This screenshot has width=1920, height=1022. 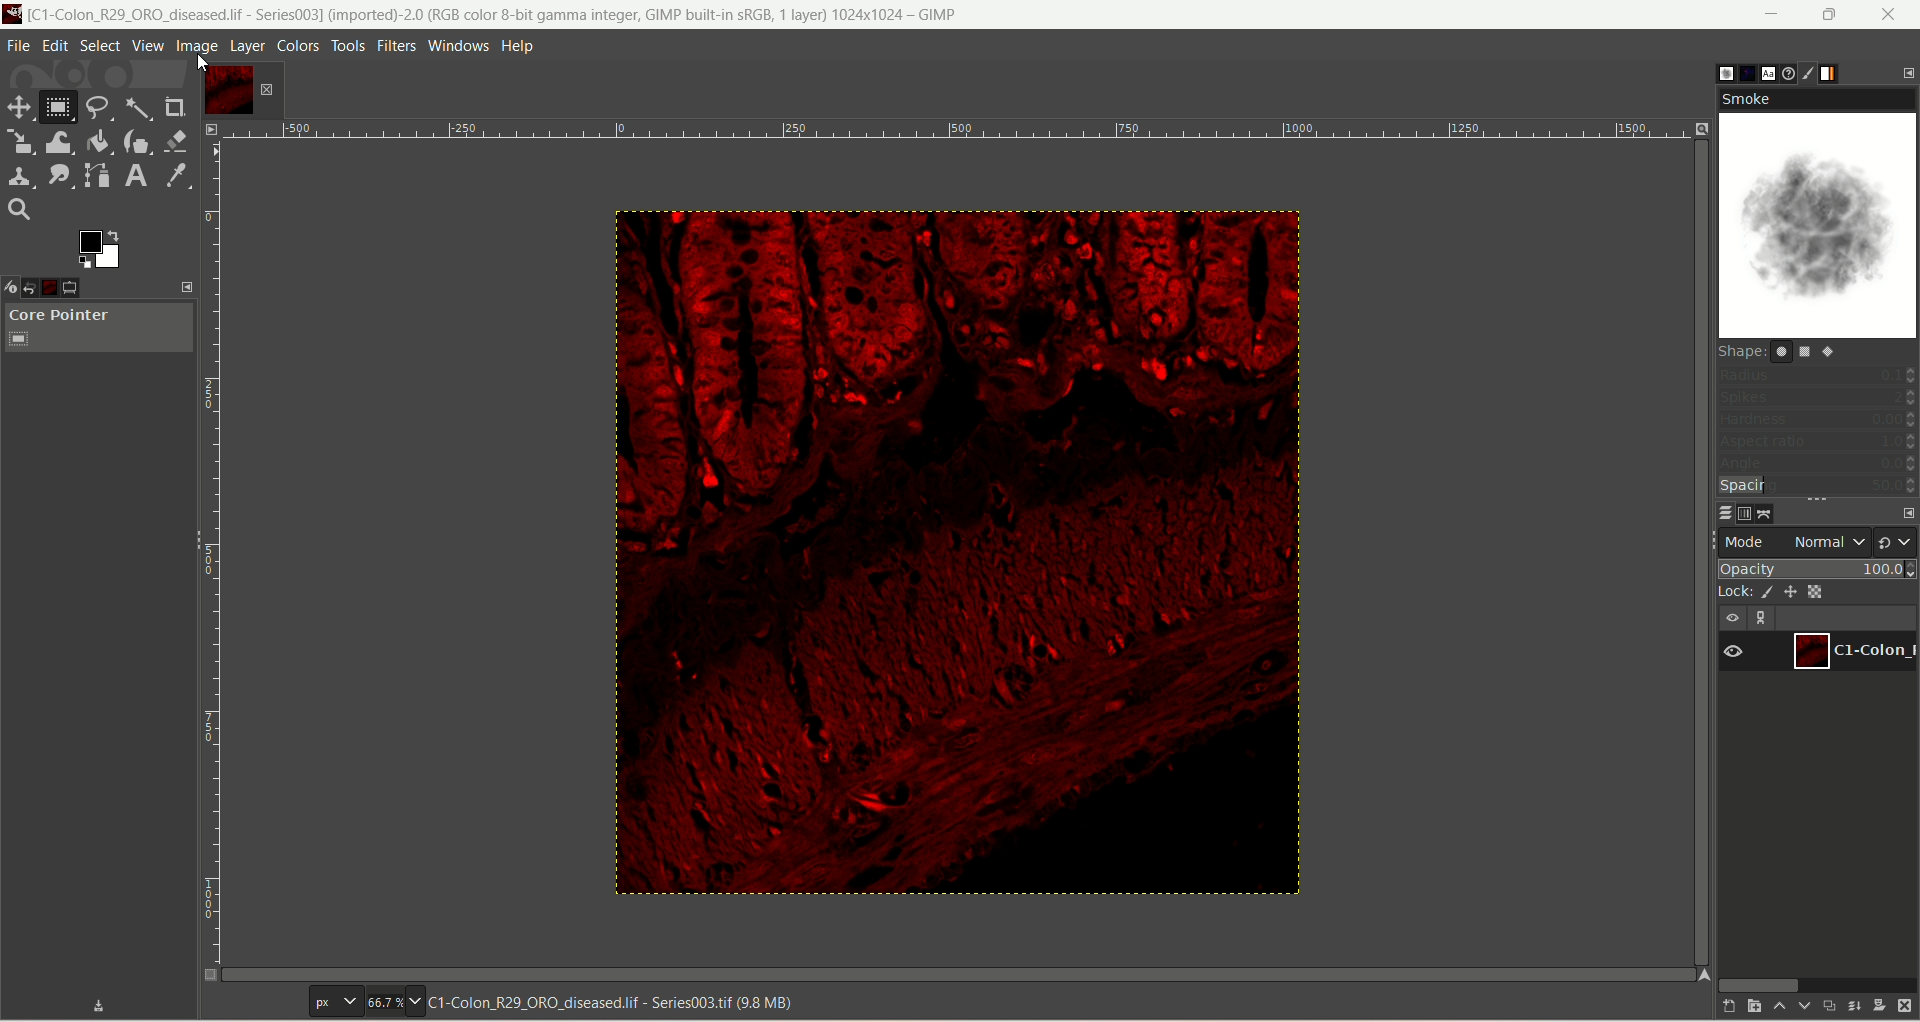 What do you see at coordinates (1737, 594) in the screenshot?
I see `lock` at bounding box center [1737, 594].